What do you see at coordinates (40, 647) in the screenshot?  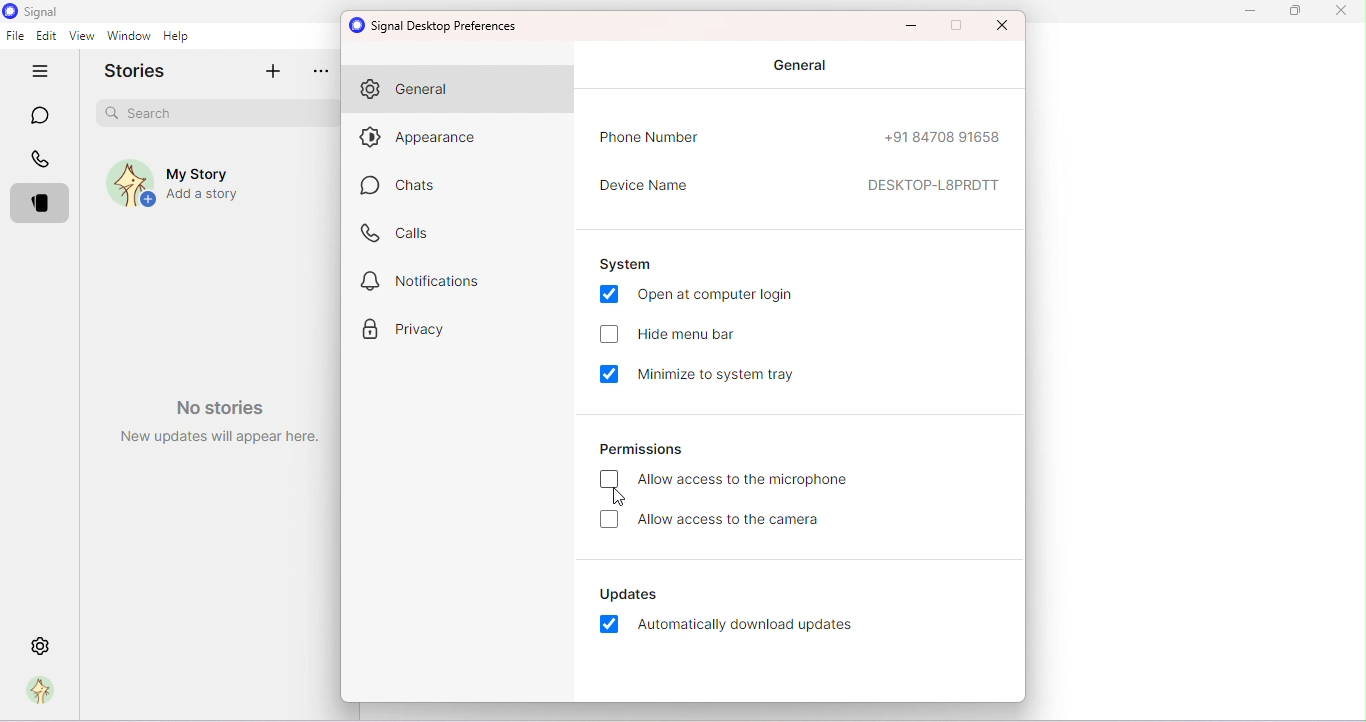 I see `Settings` at bounding box center [40, 647].